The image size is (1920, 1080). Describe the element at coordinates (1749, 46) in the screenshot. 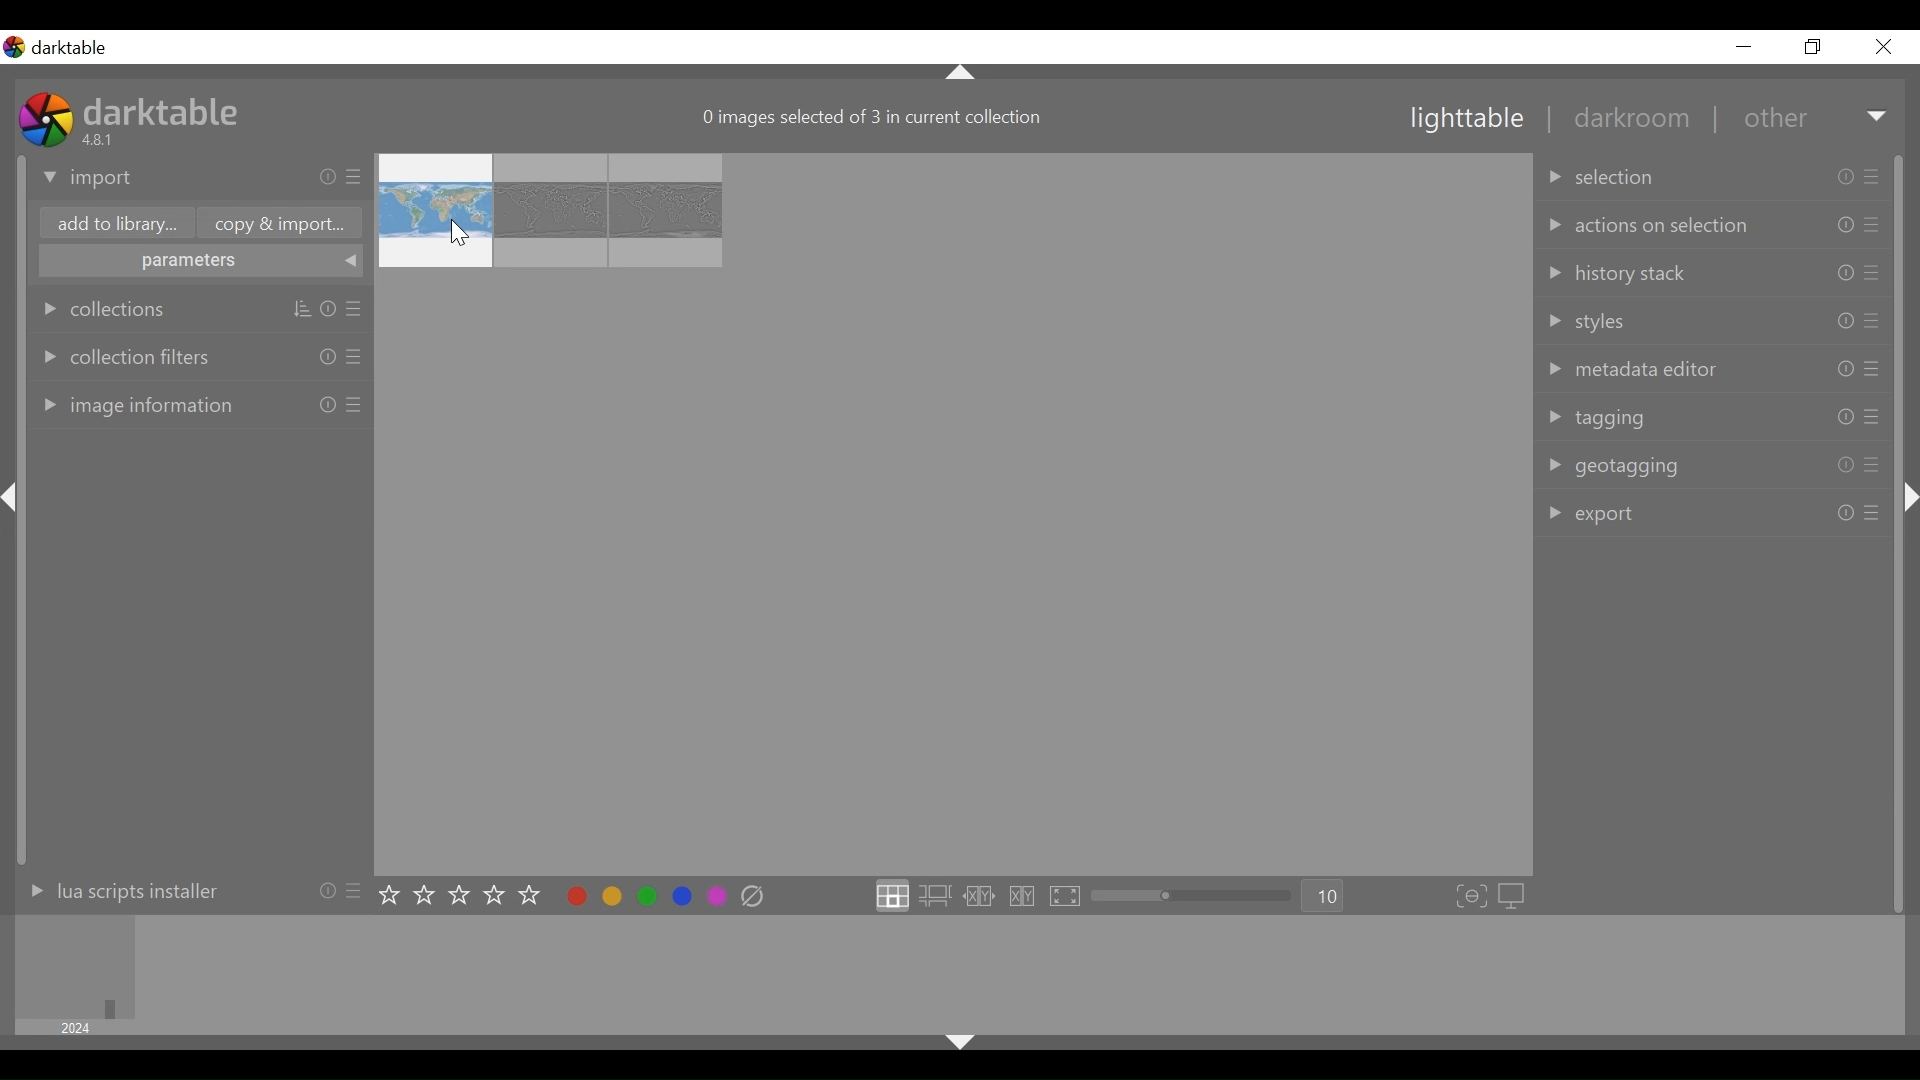

I see `minimize` at that location.